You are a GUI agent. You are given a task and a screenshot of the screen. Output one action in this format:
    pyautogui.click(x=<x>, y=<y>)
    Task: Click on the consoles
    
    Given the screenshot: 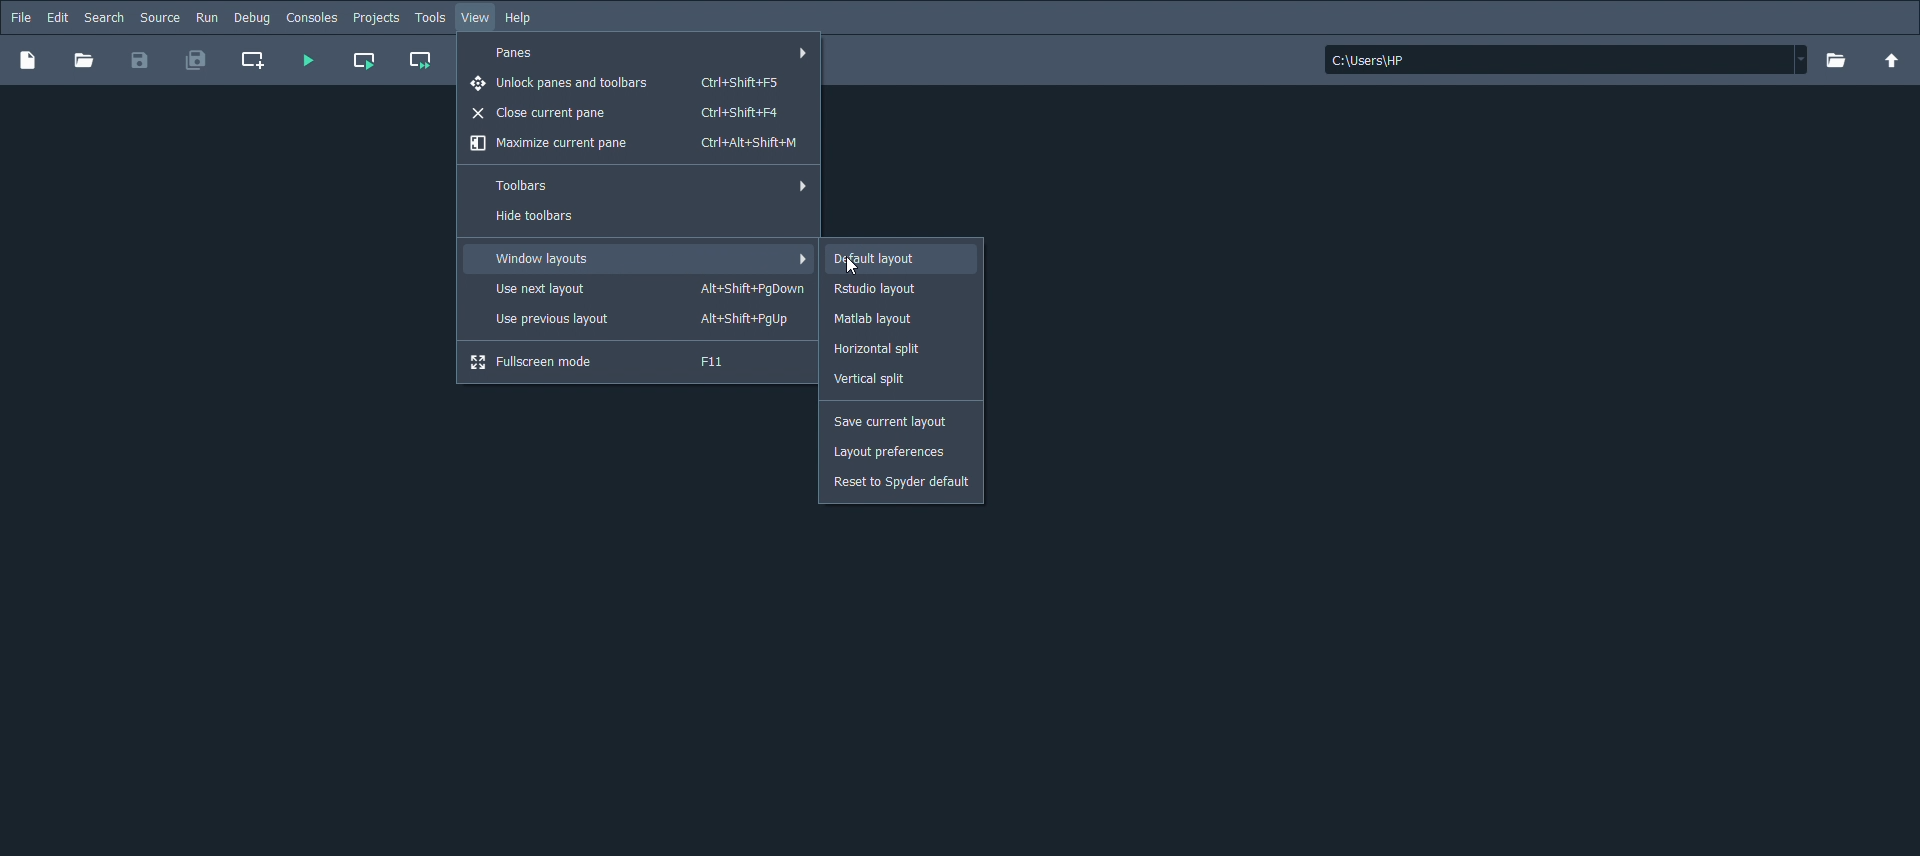 What is the action you would take?
    pyautogui.click(x=311, y=17)
    